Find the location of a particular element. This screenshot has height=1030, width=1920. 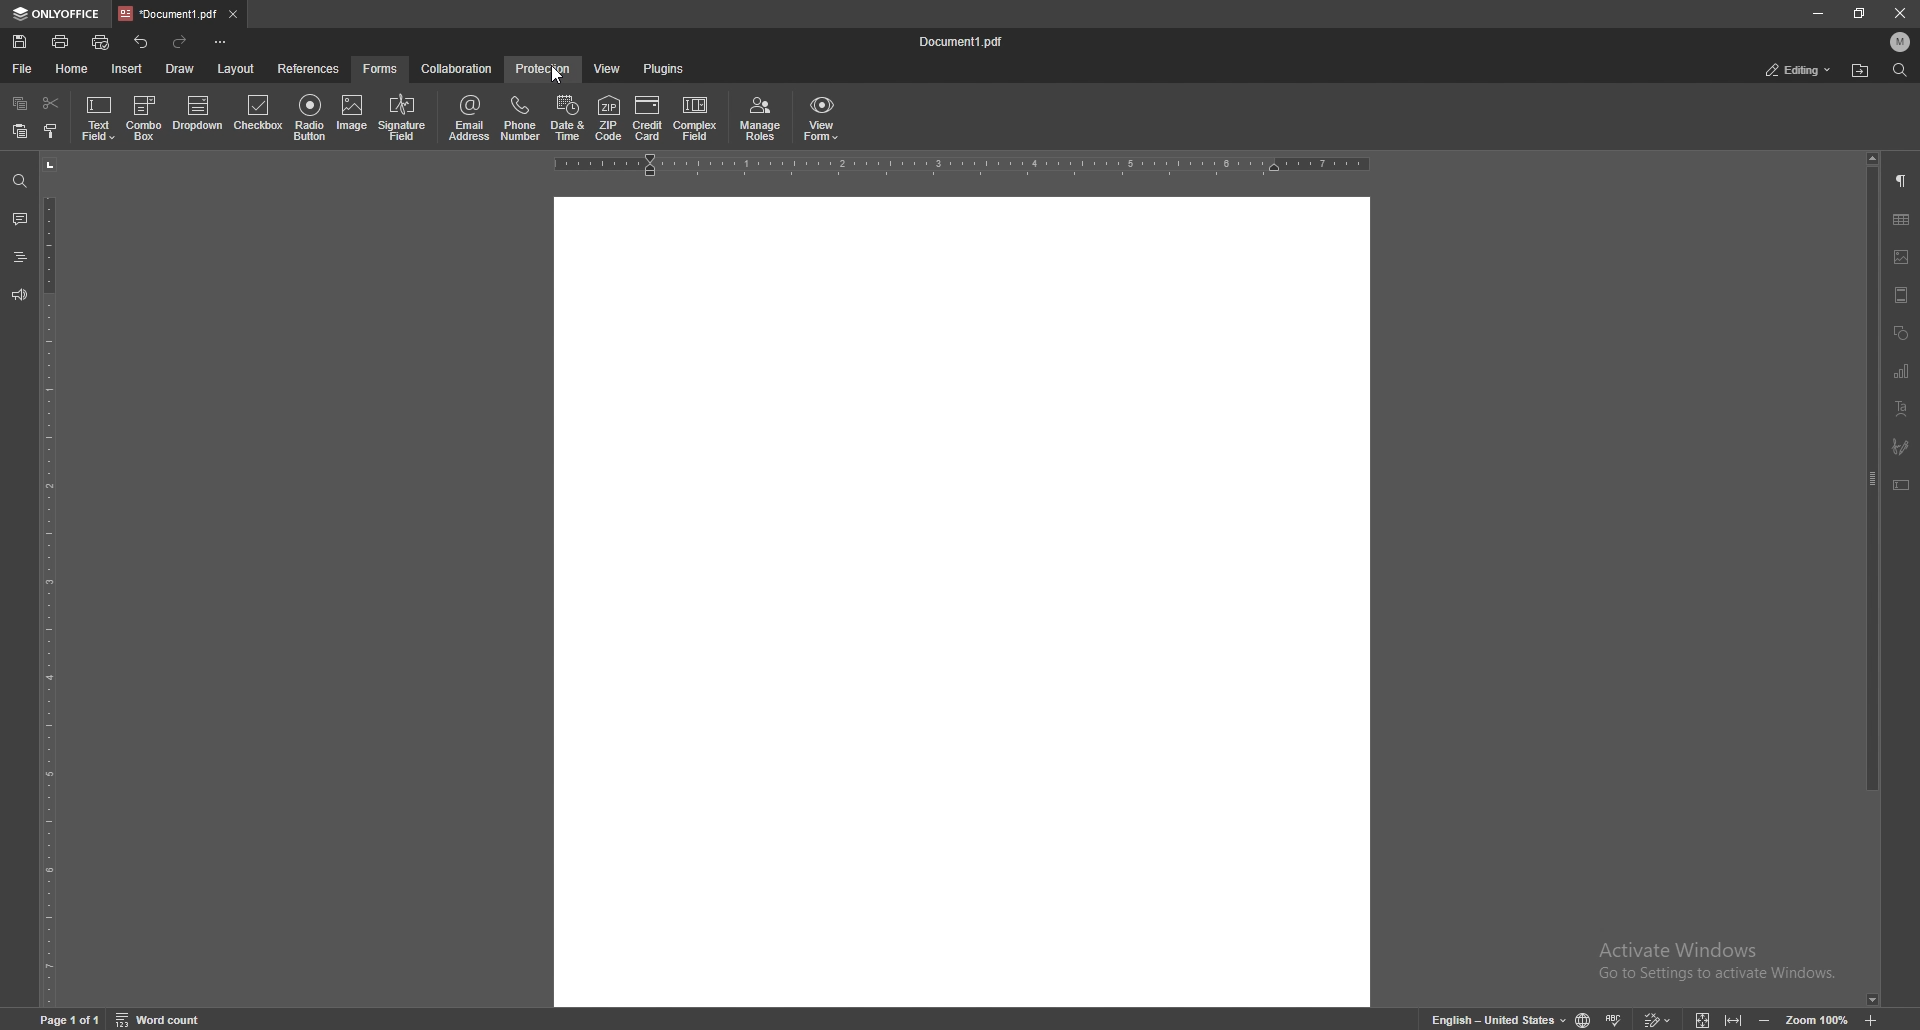

cursor is located at coordinates (562, 79).